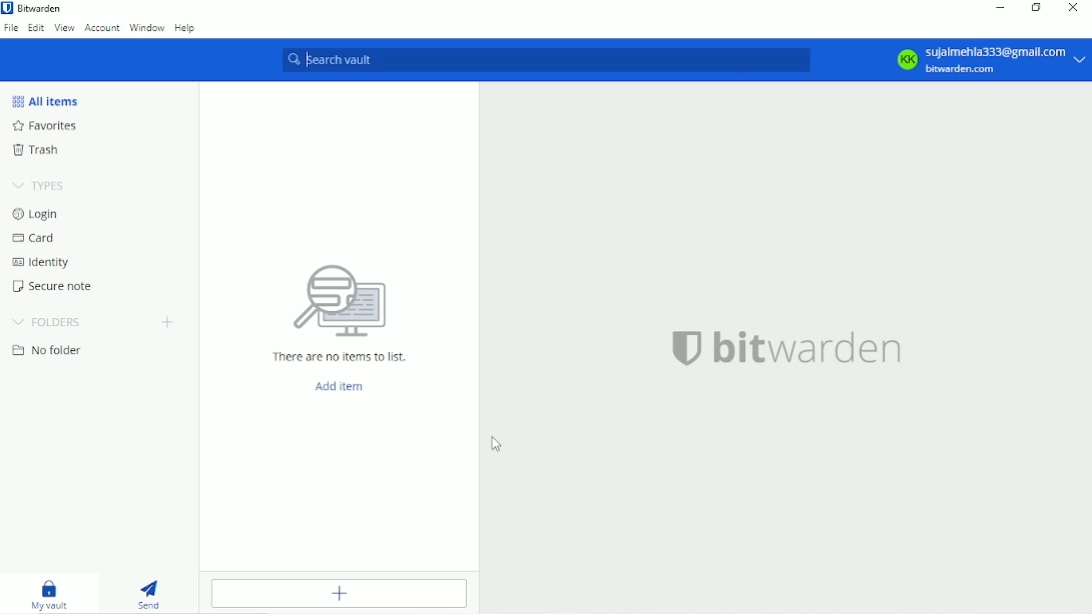 This screenshot has height=614, width=1092. What do you see at coordinates (151, 593) in the screenshot?
I see `Send` at bounding box center [151, 593].